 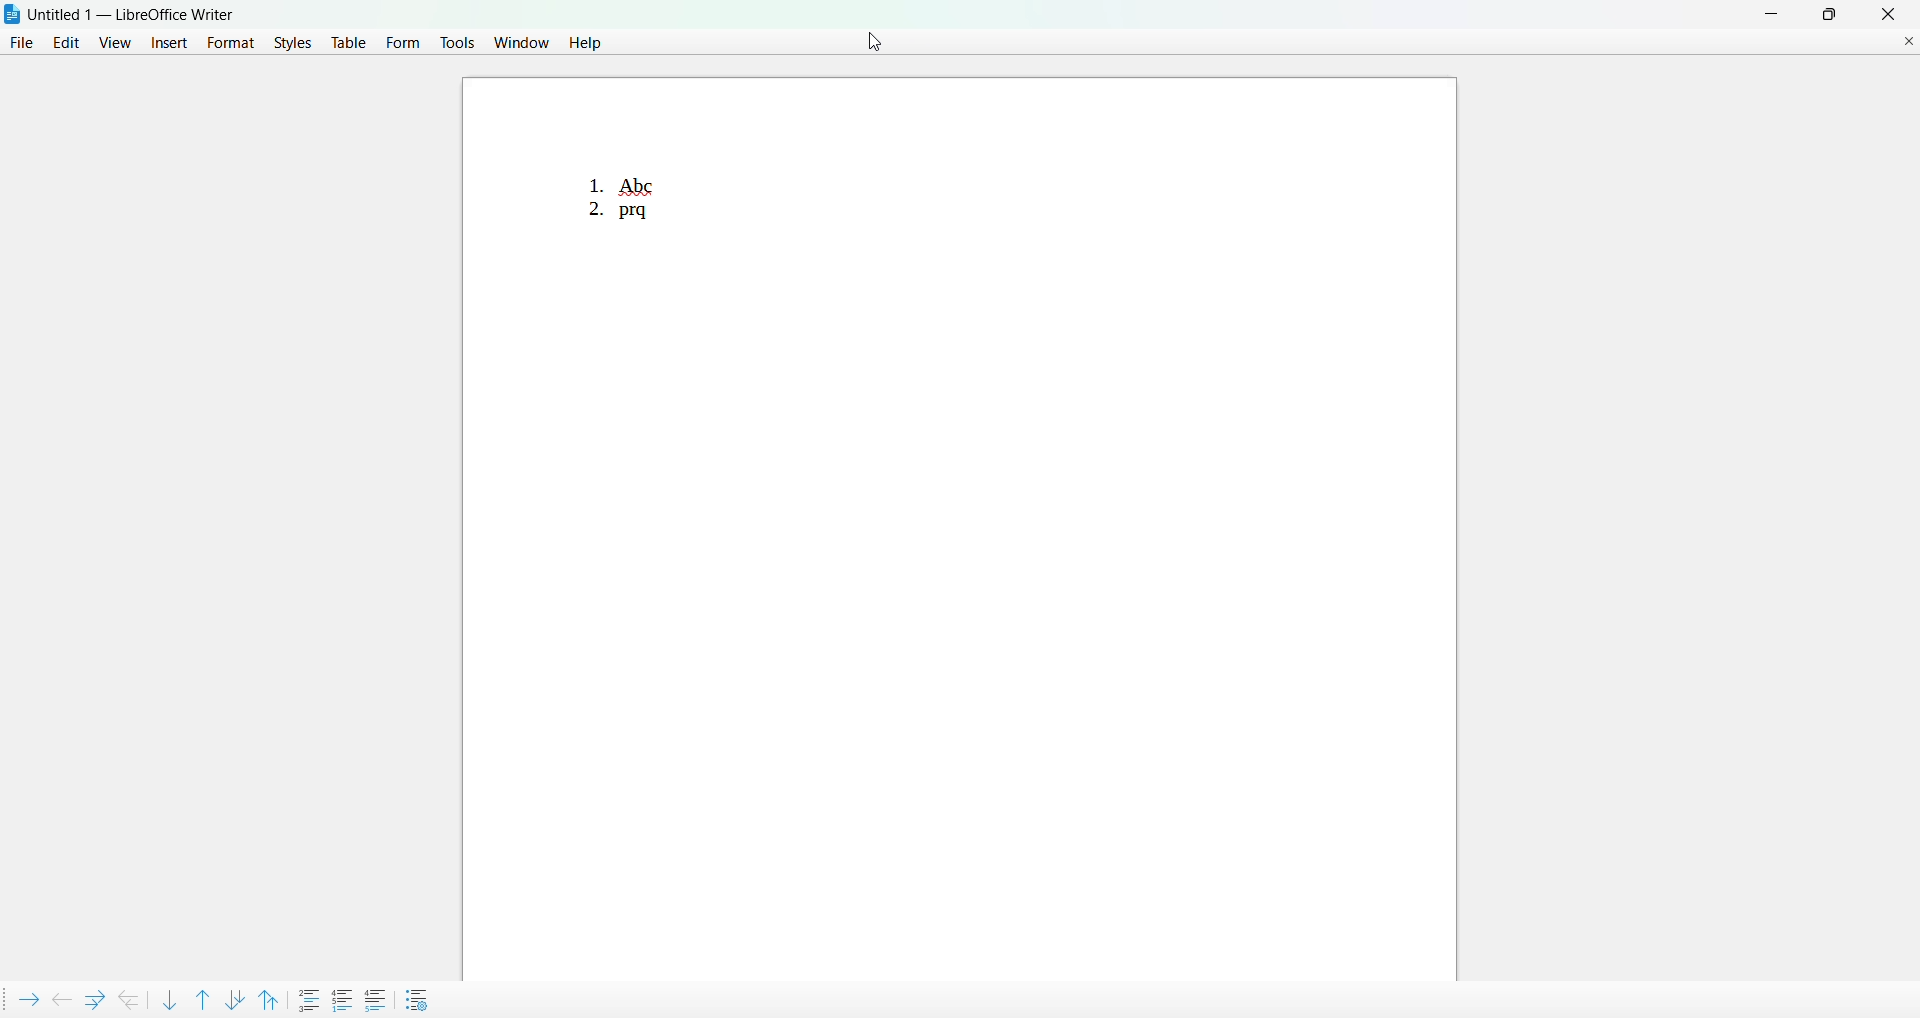 I want to click on add to list, so click(x=375, y=999).